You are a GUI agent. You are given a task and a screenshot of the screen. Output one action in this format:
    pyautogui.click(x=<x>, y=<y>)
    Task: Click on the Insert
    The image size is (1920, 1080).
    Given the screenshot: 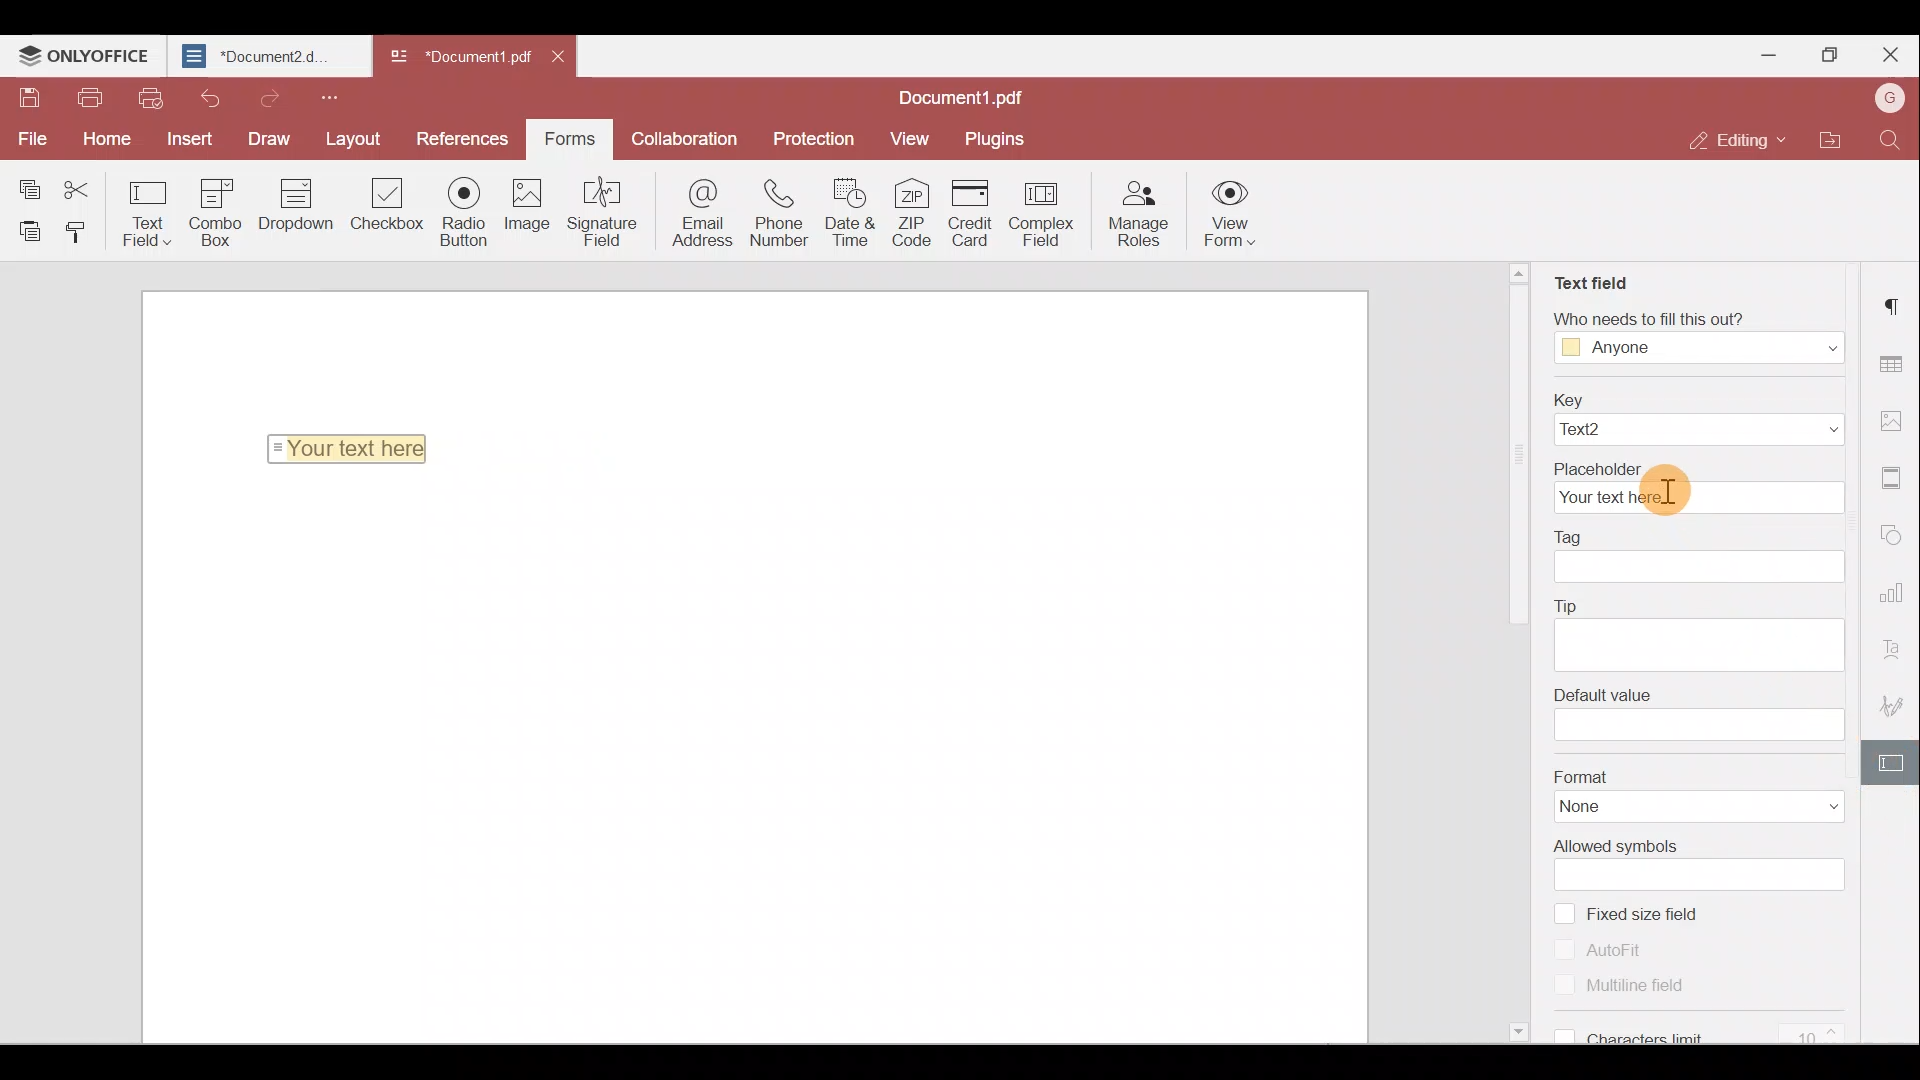 What is the action you would take?
    pyautogui.click(x=187, y=137)
    